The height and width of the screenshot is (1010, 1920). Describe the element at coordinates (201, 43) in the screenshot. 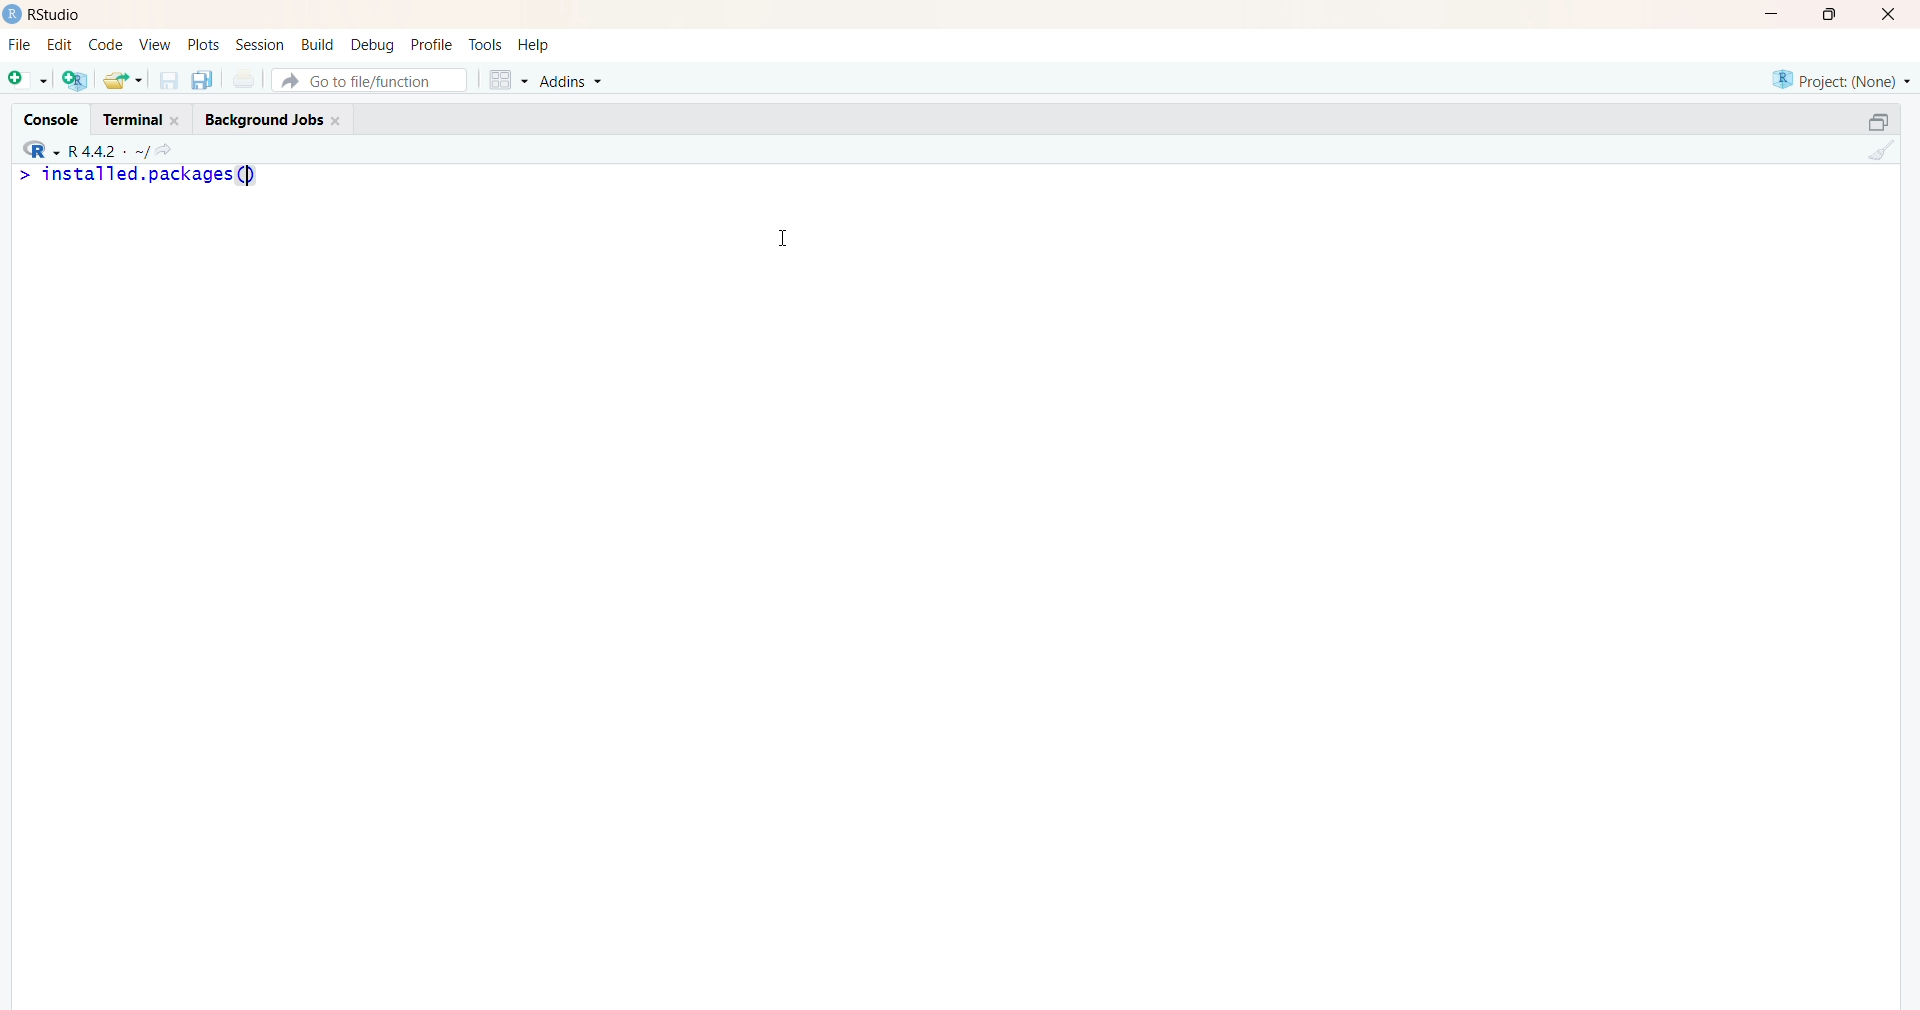

I see `plots` at that location.